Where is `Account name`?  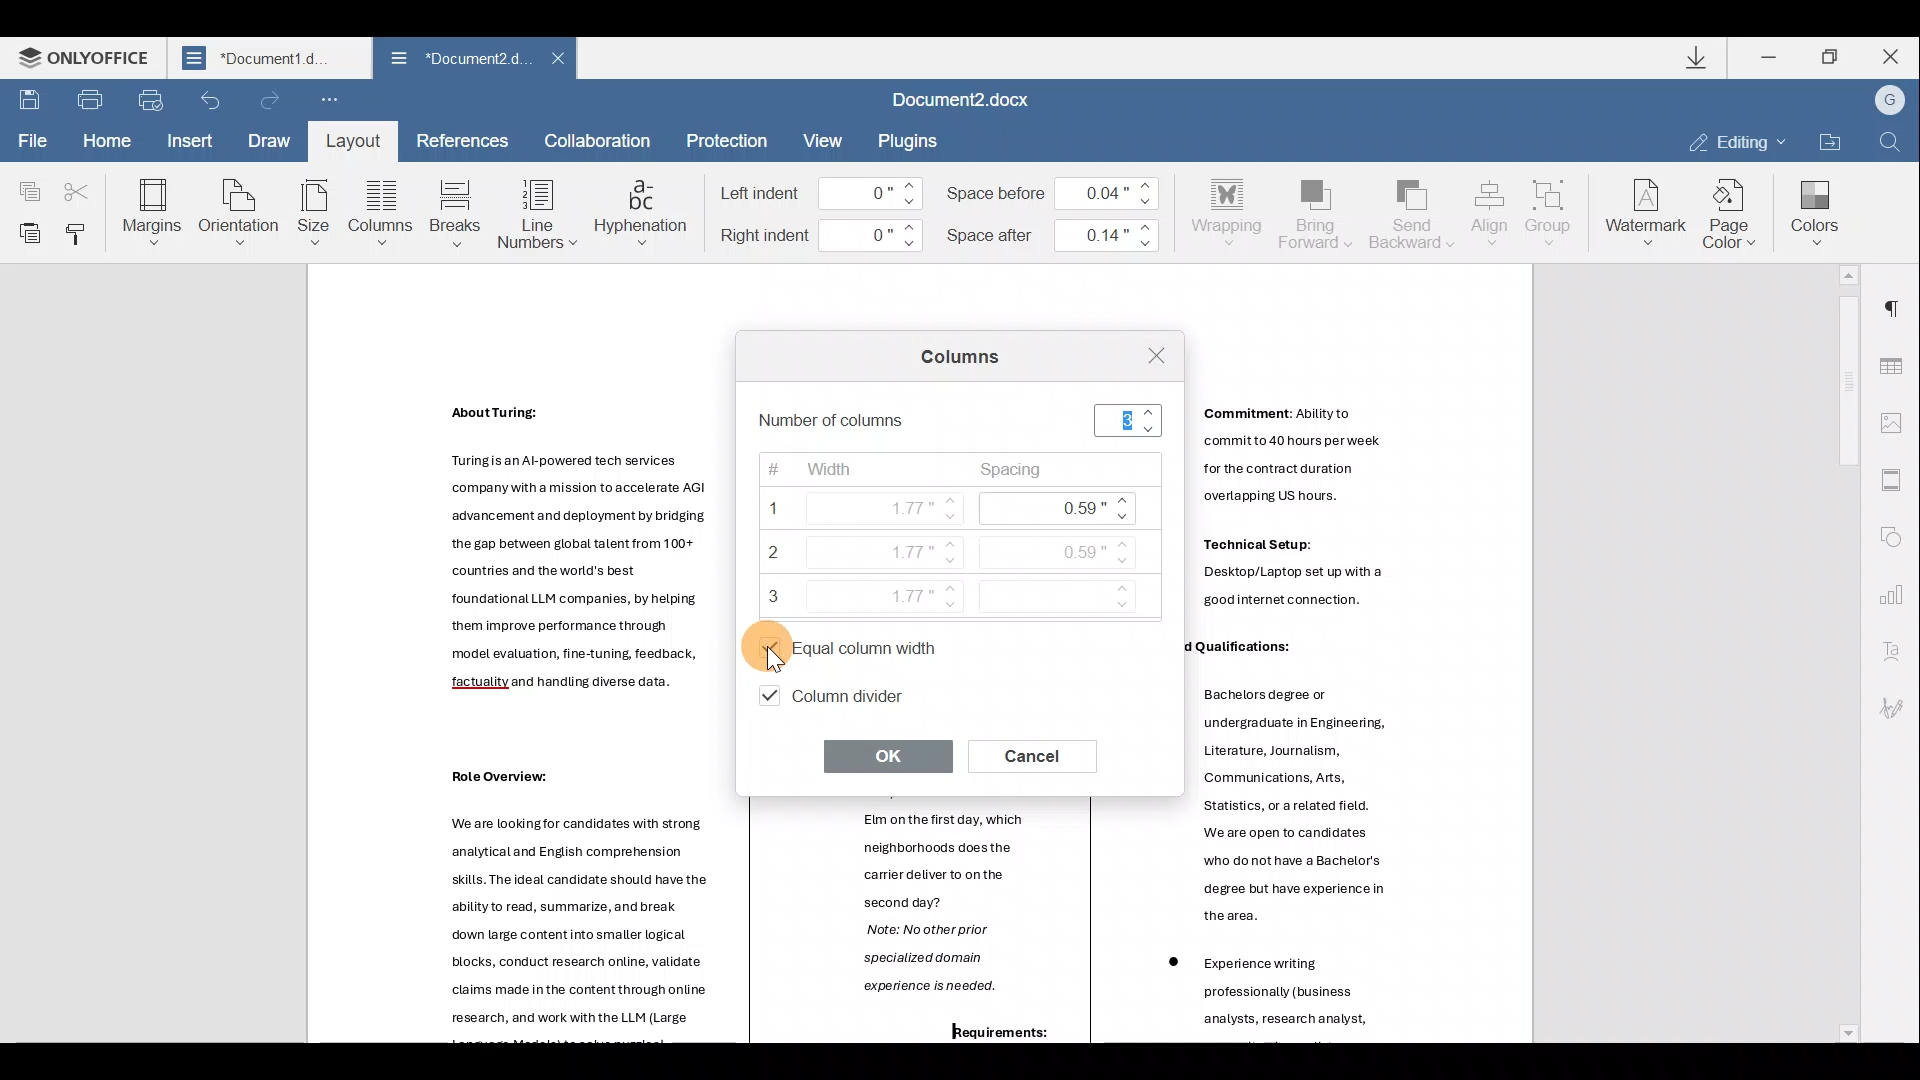 Account name is located at coordinates (1889, 102).